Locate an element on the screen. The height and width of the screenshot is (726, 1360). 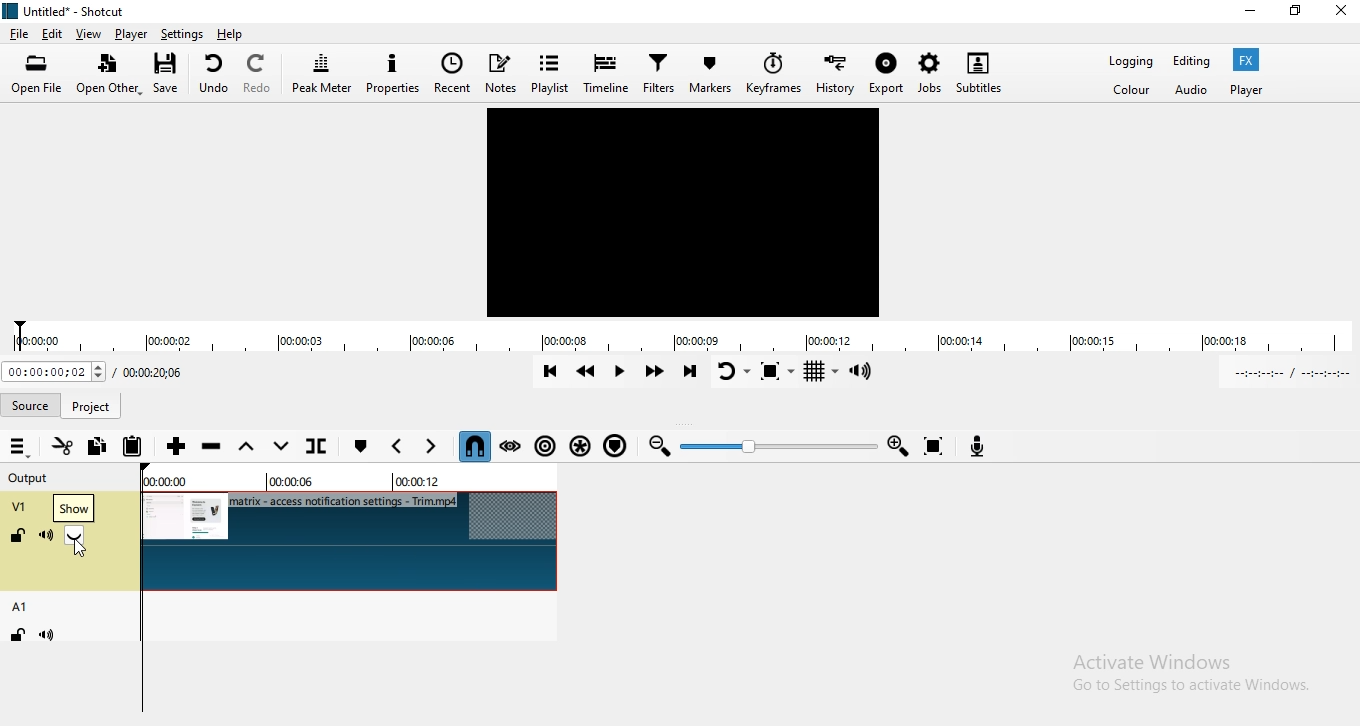
 is located at coordinates (896, 447).